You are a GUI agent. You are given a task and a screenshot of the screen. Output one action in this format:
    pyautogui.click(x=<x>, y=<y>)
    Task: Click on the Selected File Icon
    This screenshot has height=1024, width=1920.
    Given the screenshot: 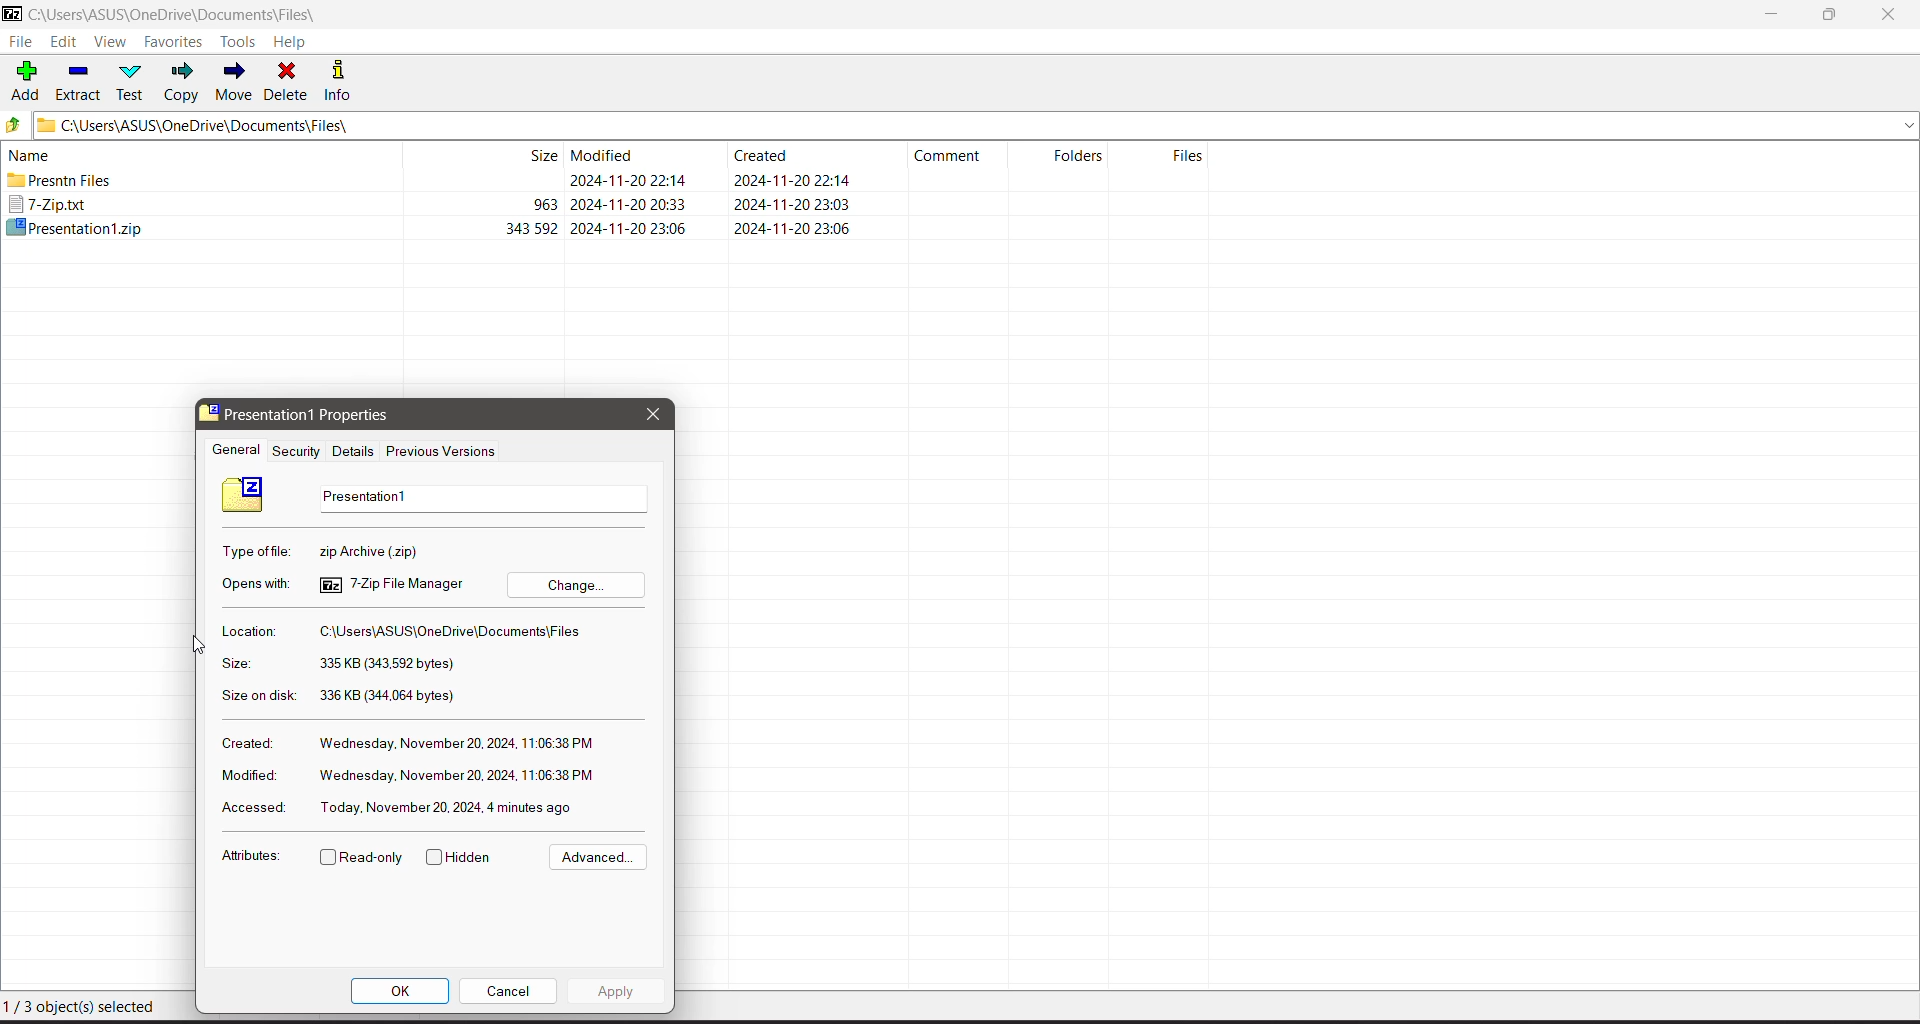 What is the action you would take?
    pyautogui.click(x=244, y=496)
    